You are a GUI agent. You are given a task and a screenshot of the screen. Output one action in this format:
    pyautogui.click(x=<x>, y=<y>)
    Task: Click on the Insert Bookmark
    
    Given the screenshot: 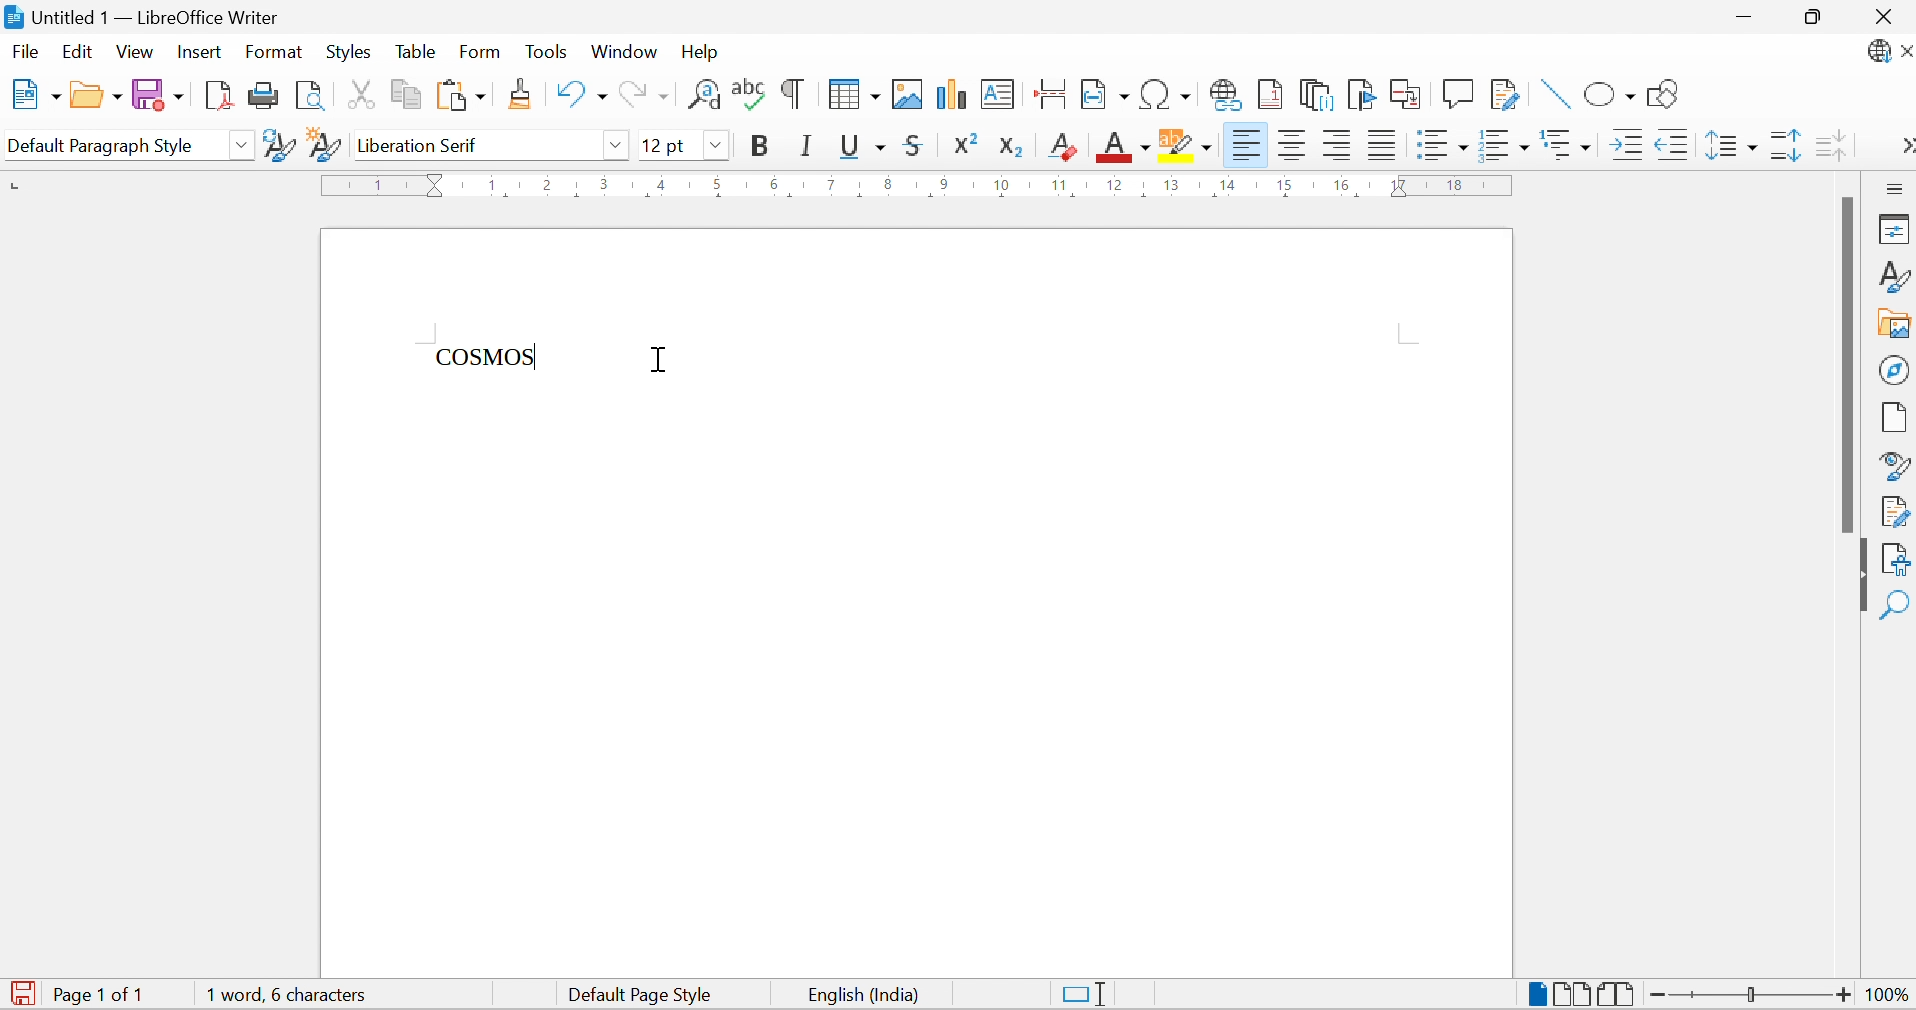 What is the action you would take?
    pyautogui.click(x=1361, y=94)
    